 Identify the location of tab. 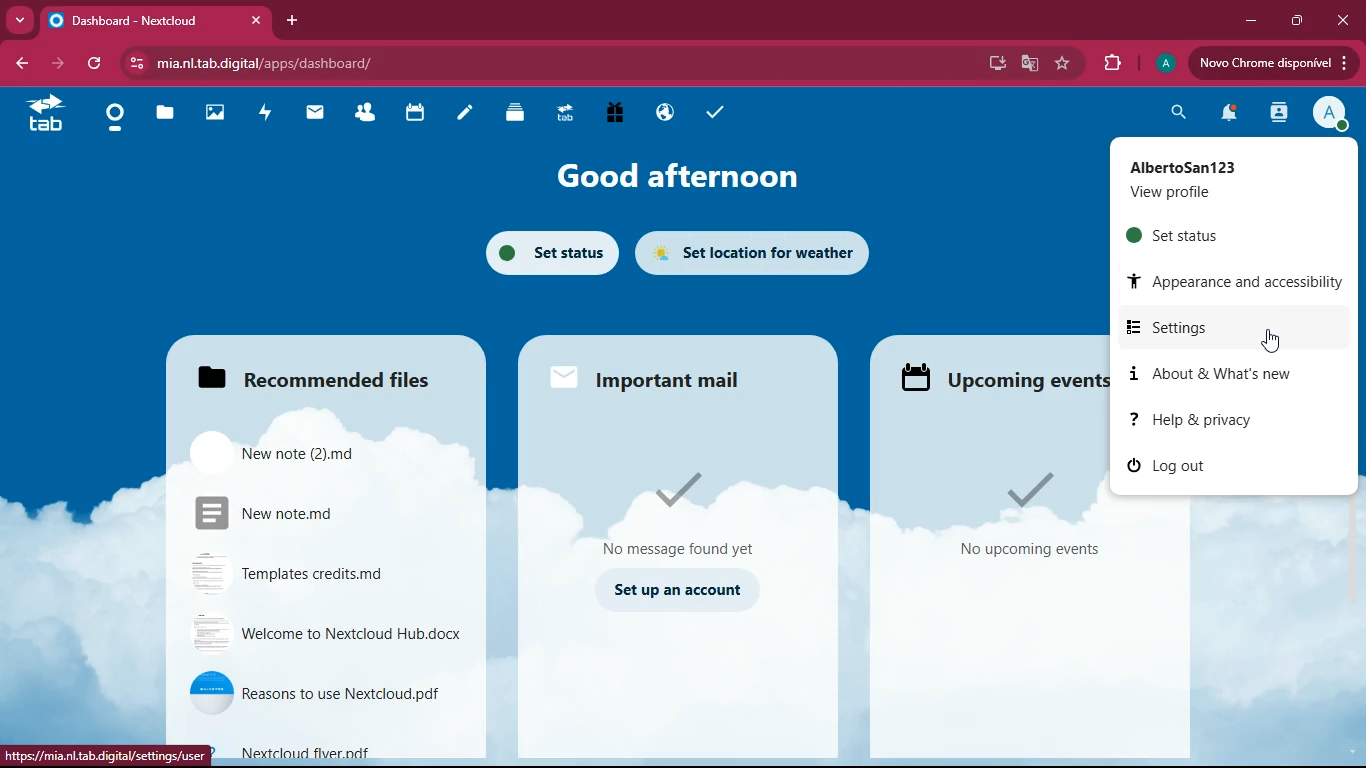
(569, 116).